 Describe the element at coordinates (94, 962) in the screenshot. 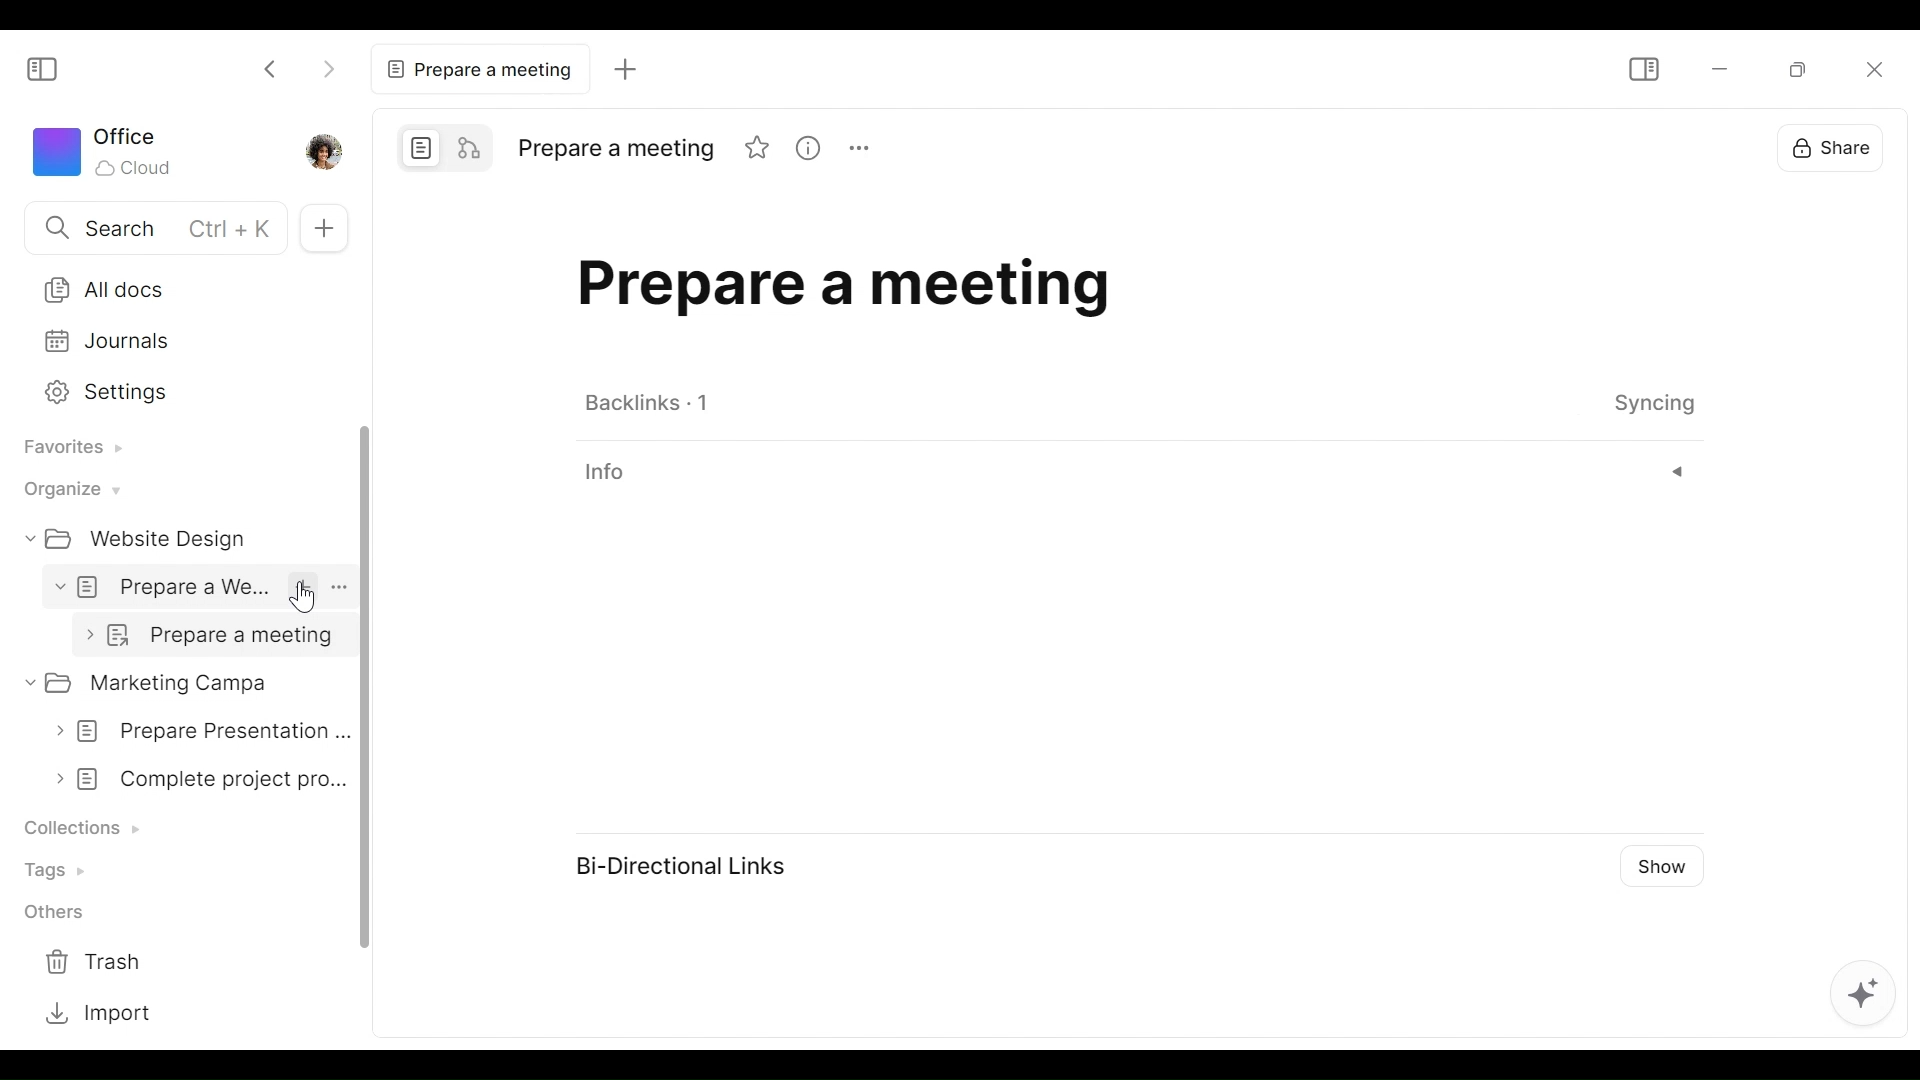

I see `Trash` at that location.